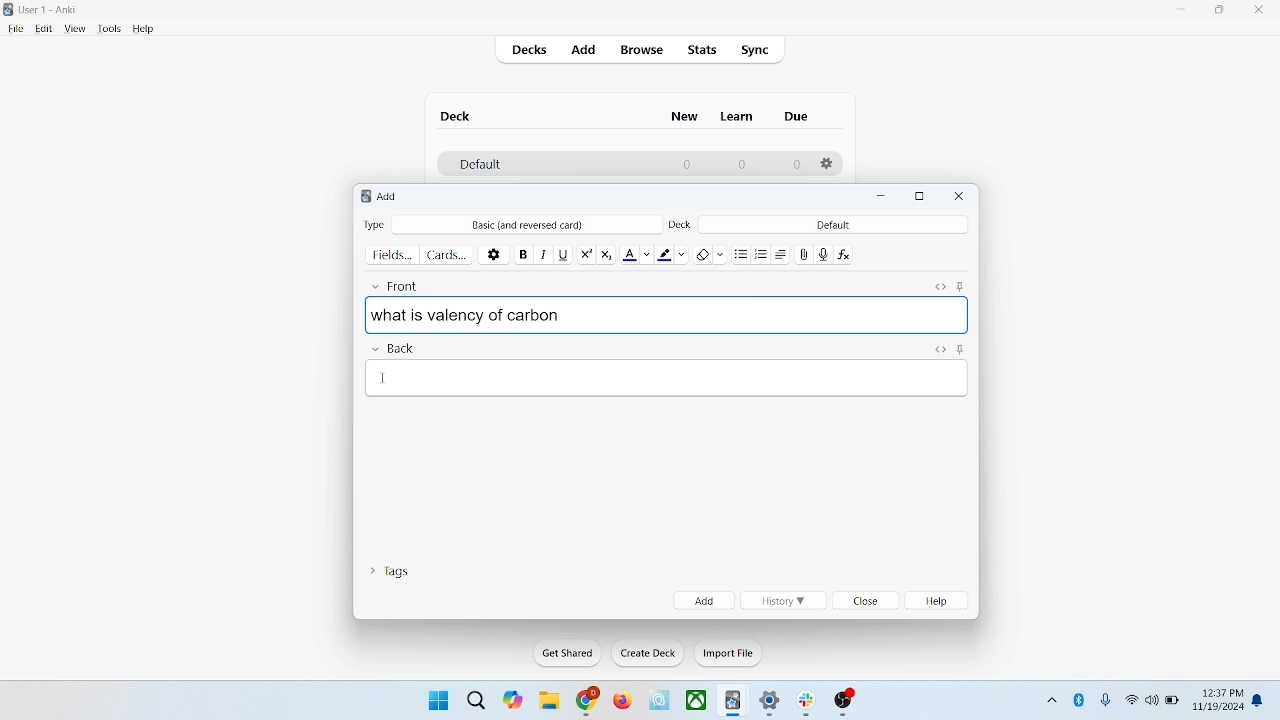  I want to click on chrome, so click(588, 701).